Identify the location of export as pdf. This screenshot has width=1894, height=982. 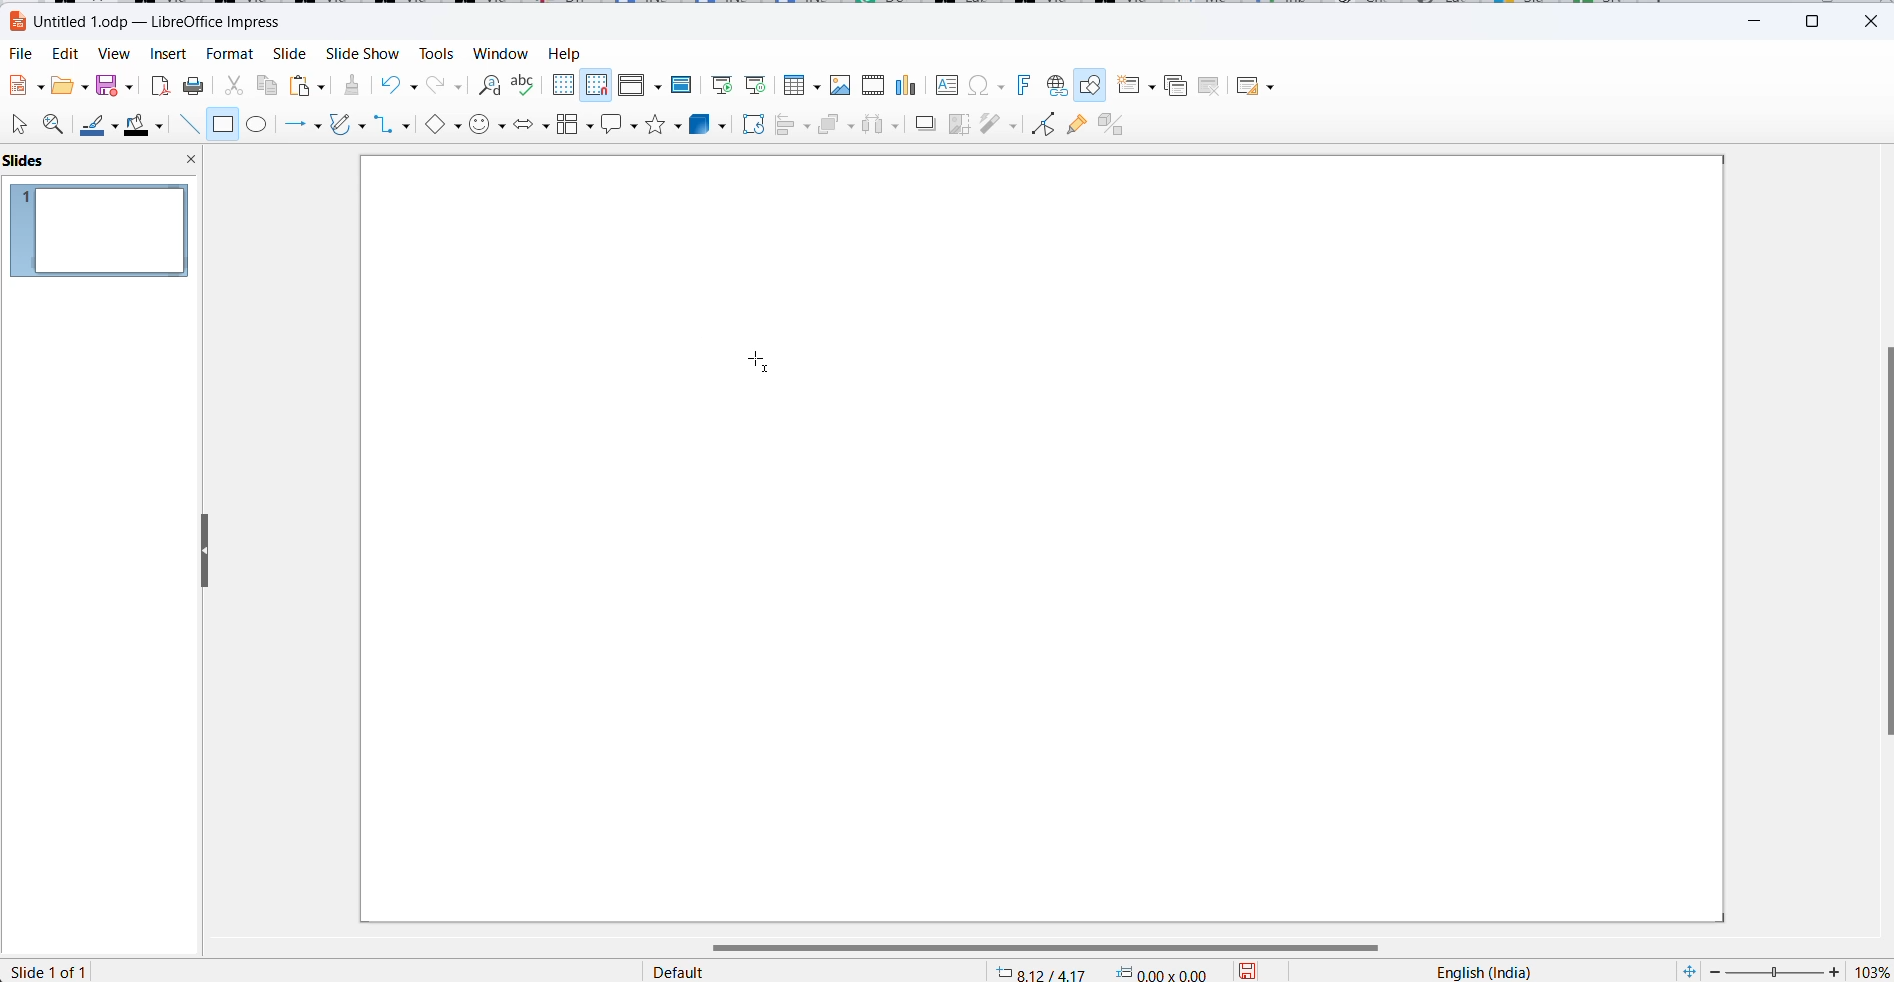
(158, 86).